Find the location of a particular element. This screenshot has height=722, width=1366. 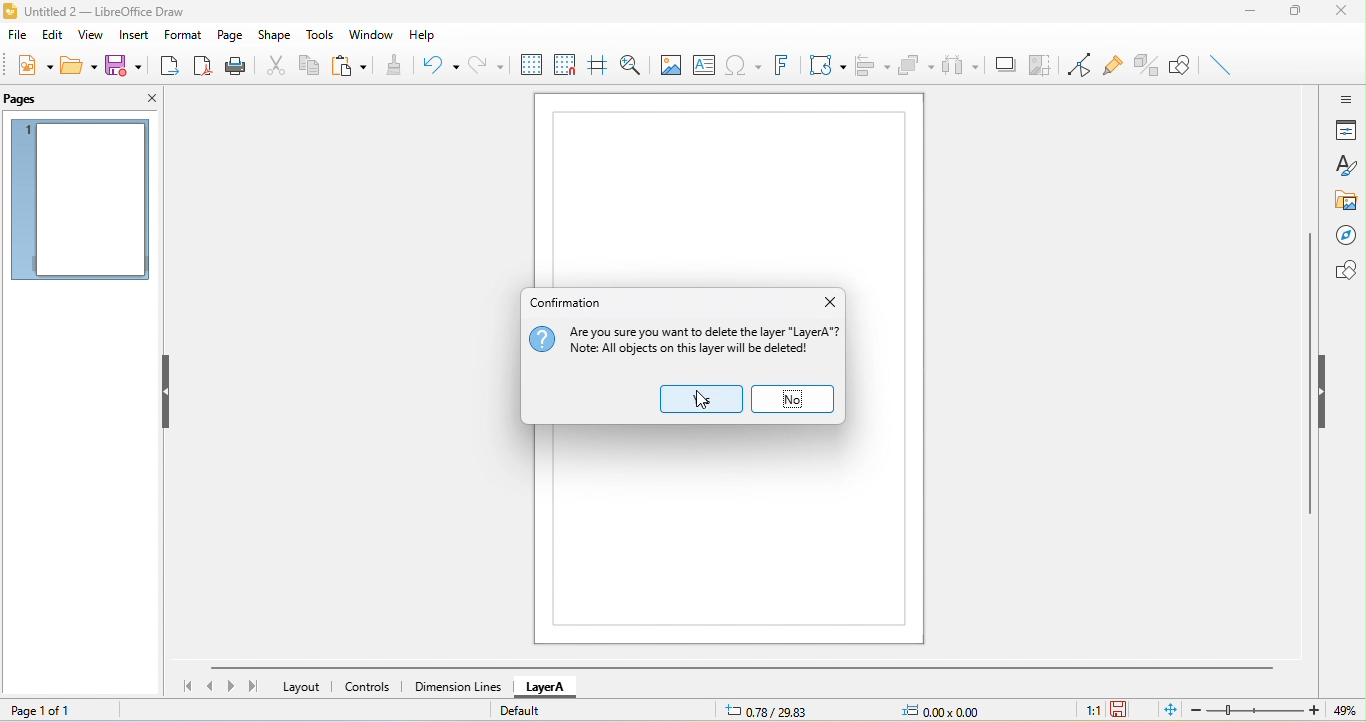

toggle point edit mode is located at coordinates (1078, 64).